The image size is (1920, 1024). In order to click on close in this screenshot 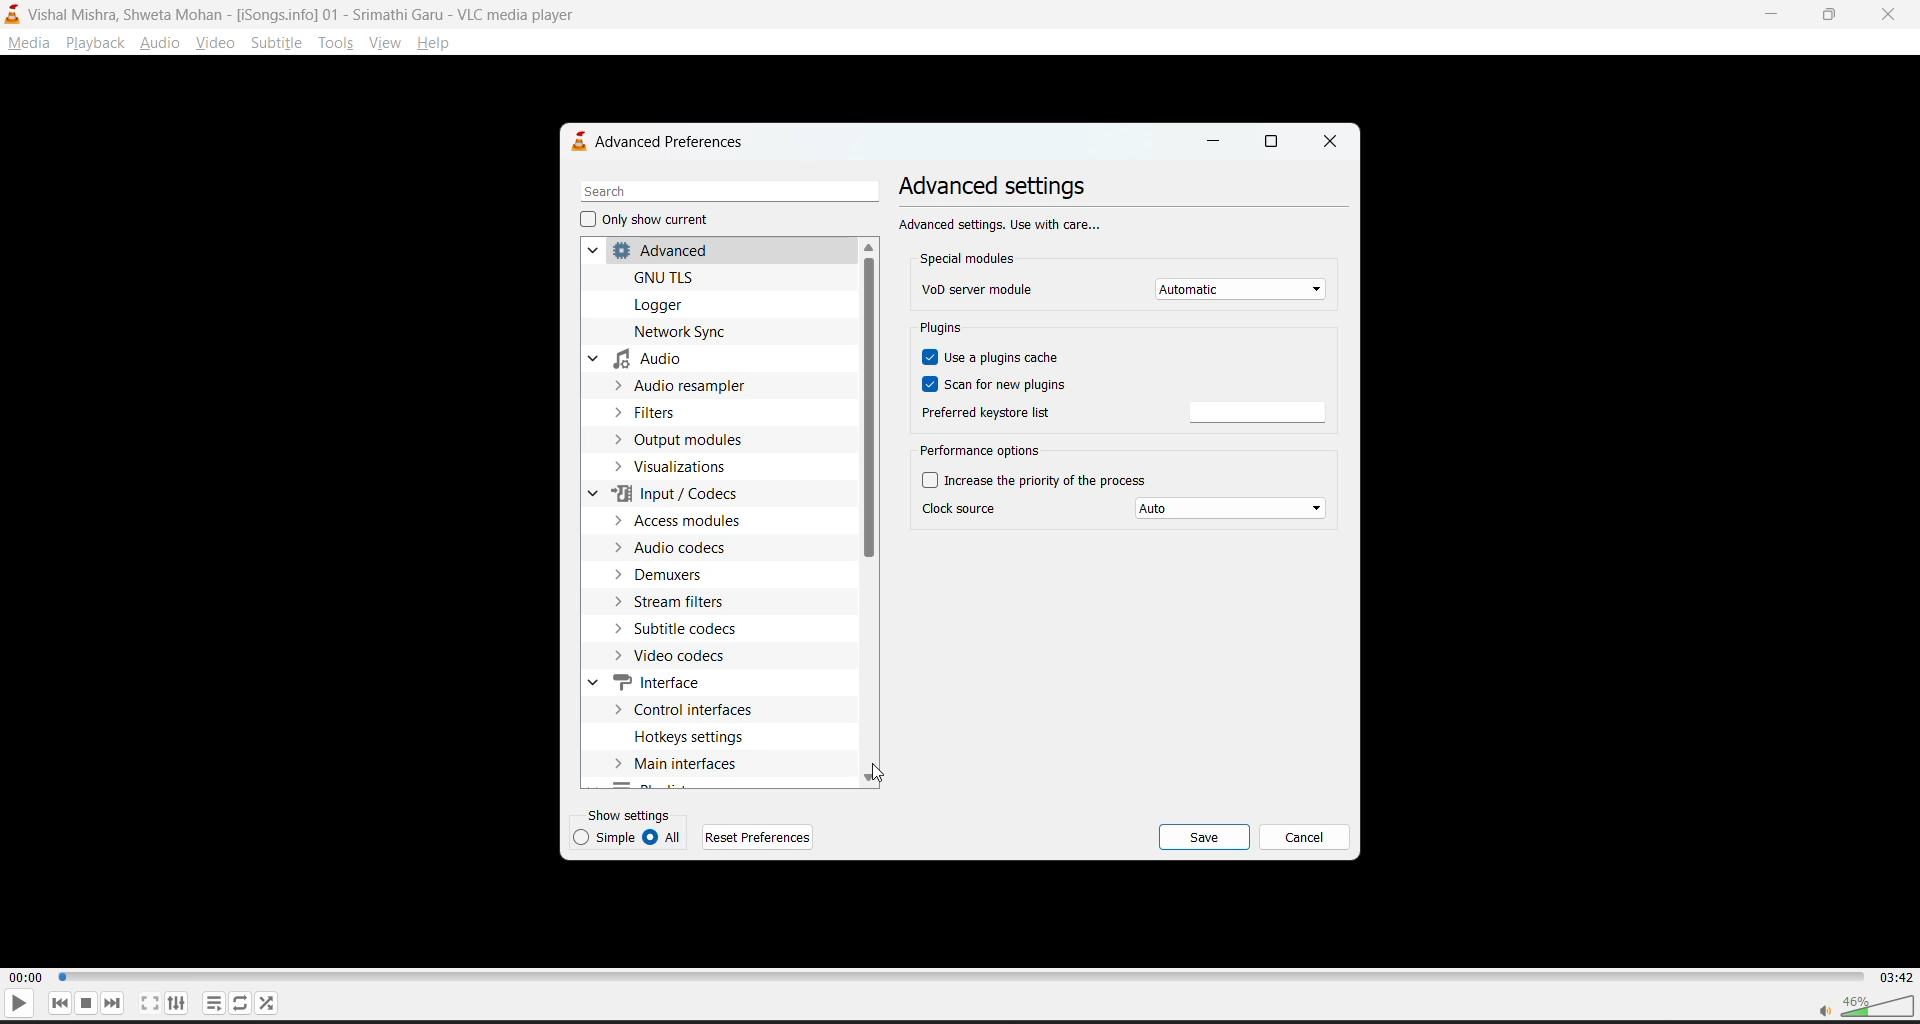, I will do `click(1331, 140)`.